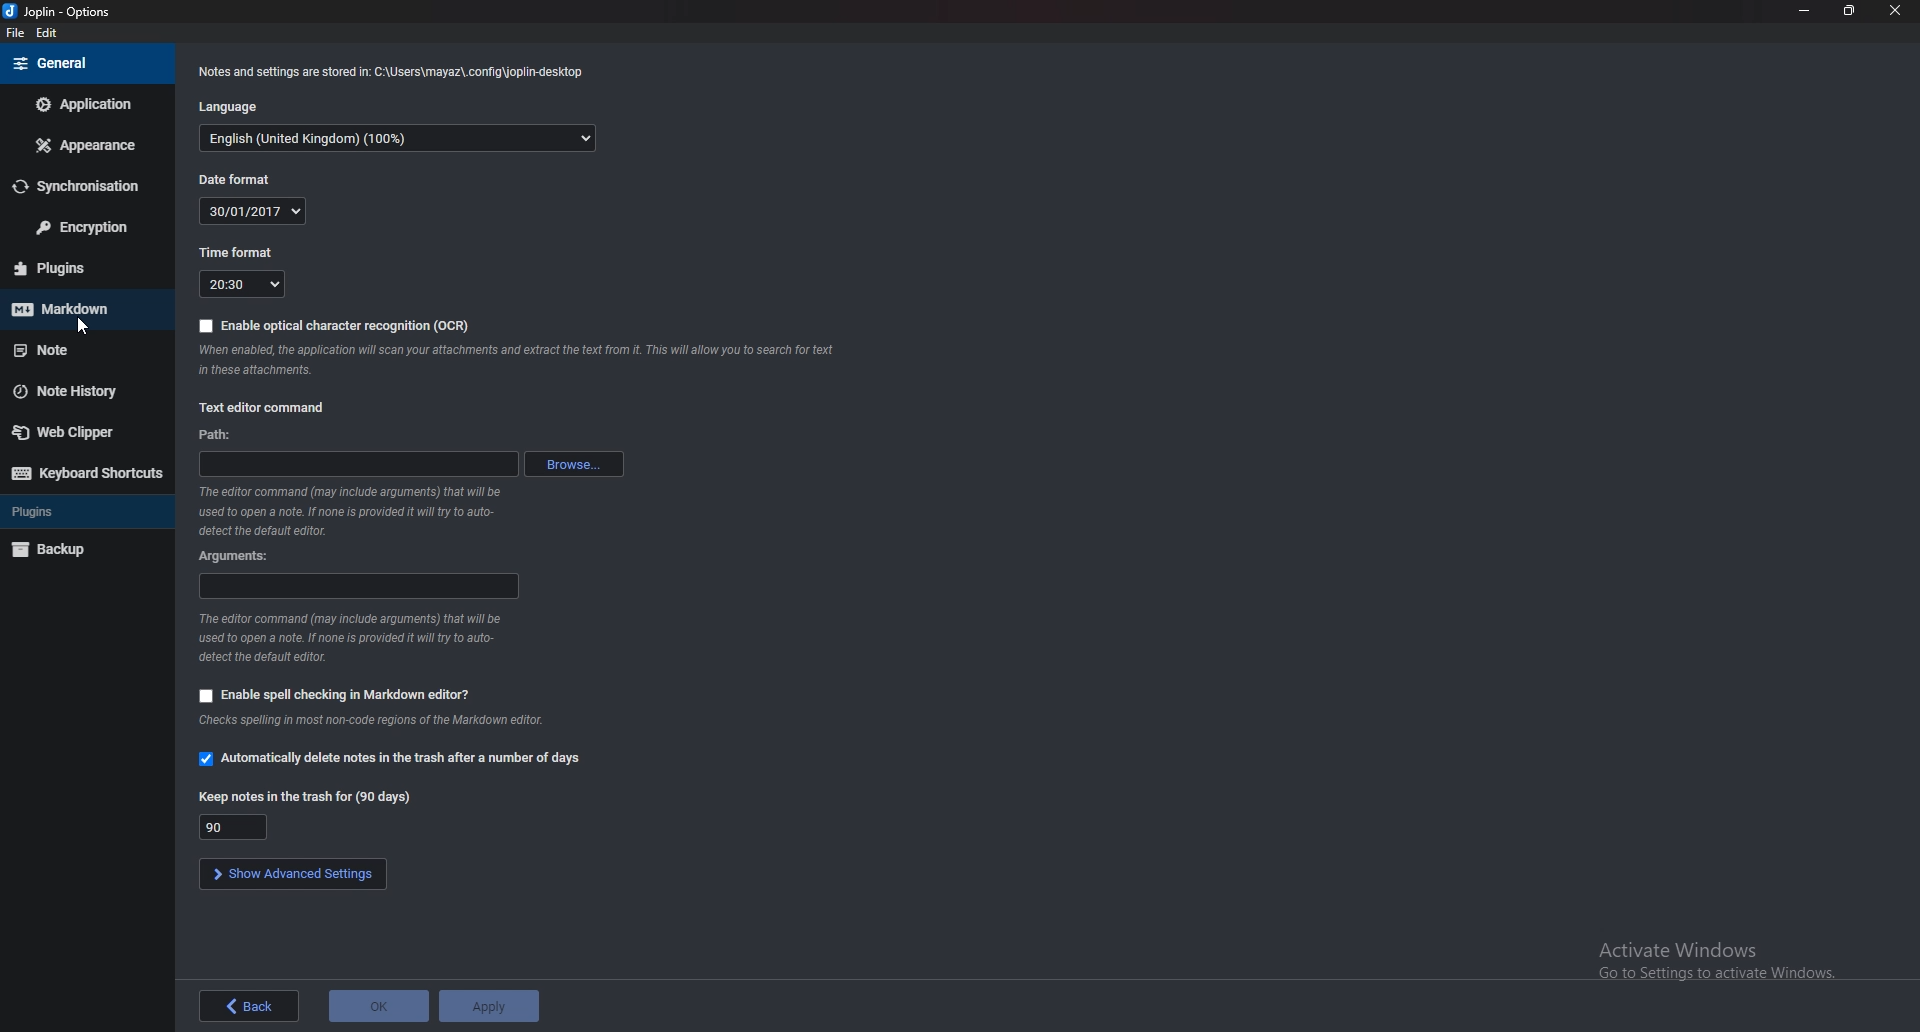 The height and width of the screenshot is (1032, 1920). Describe the element at coordinates (19, 33) in the screenshot. I see `file` at that location.